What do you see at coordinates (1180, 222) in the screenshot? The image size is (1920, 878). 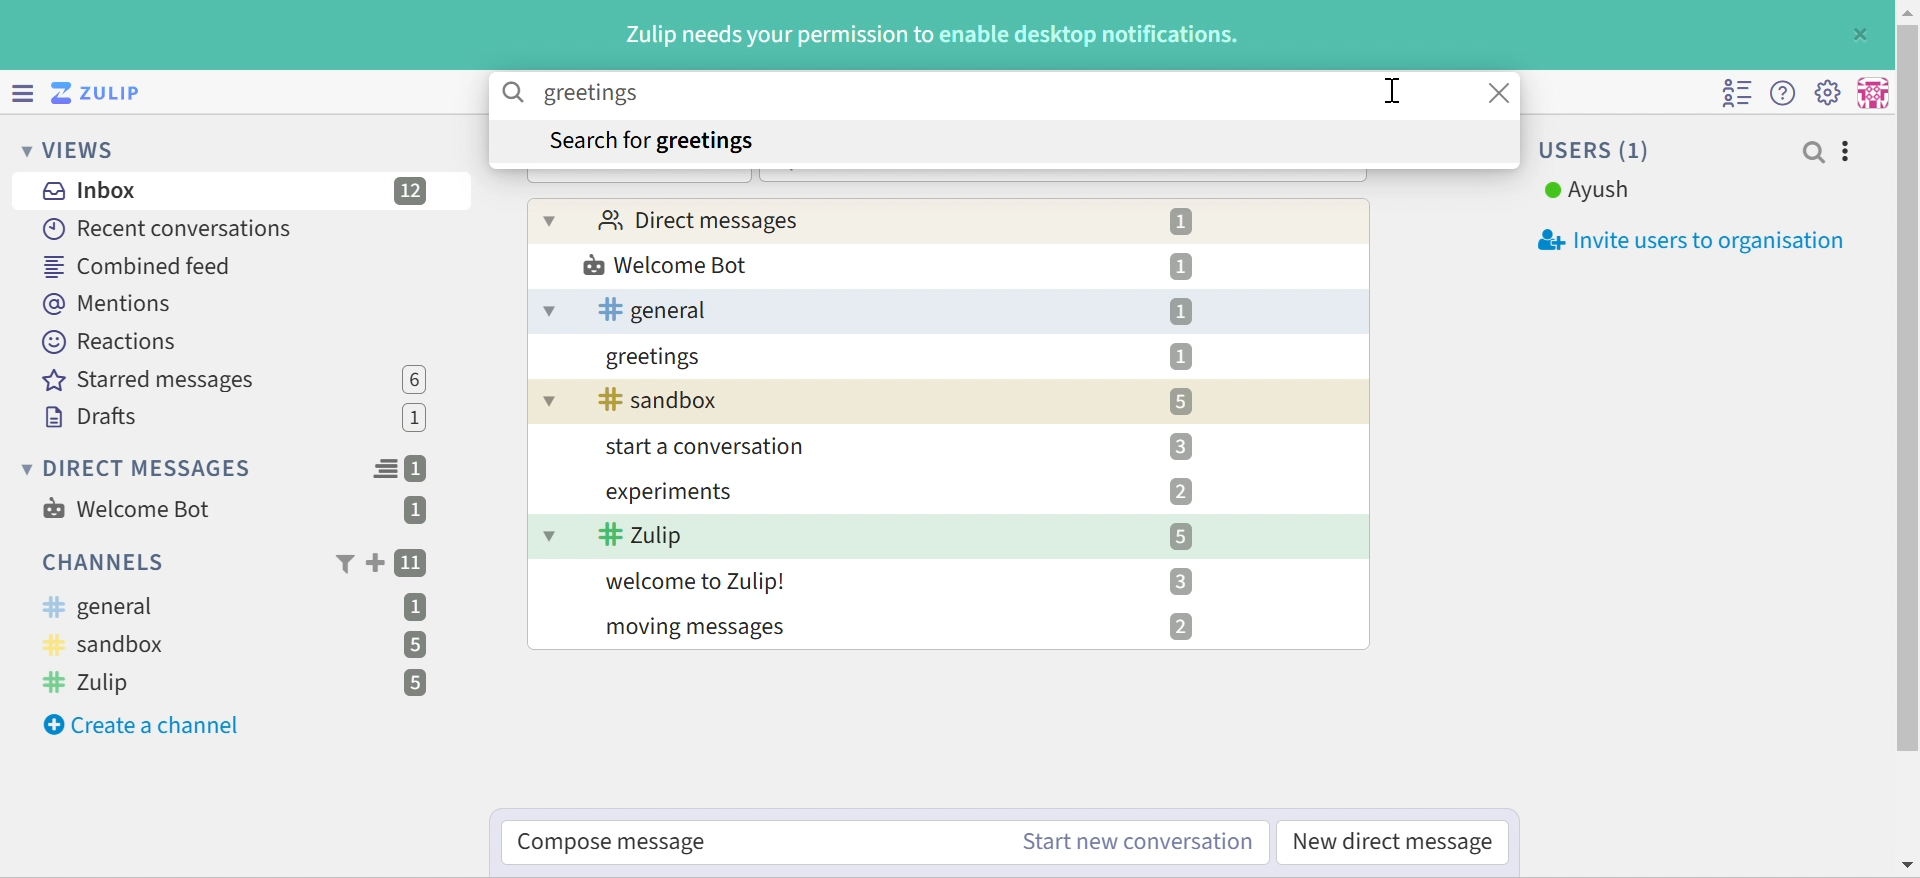 I see `1` at bounding box center [1180, 222].